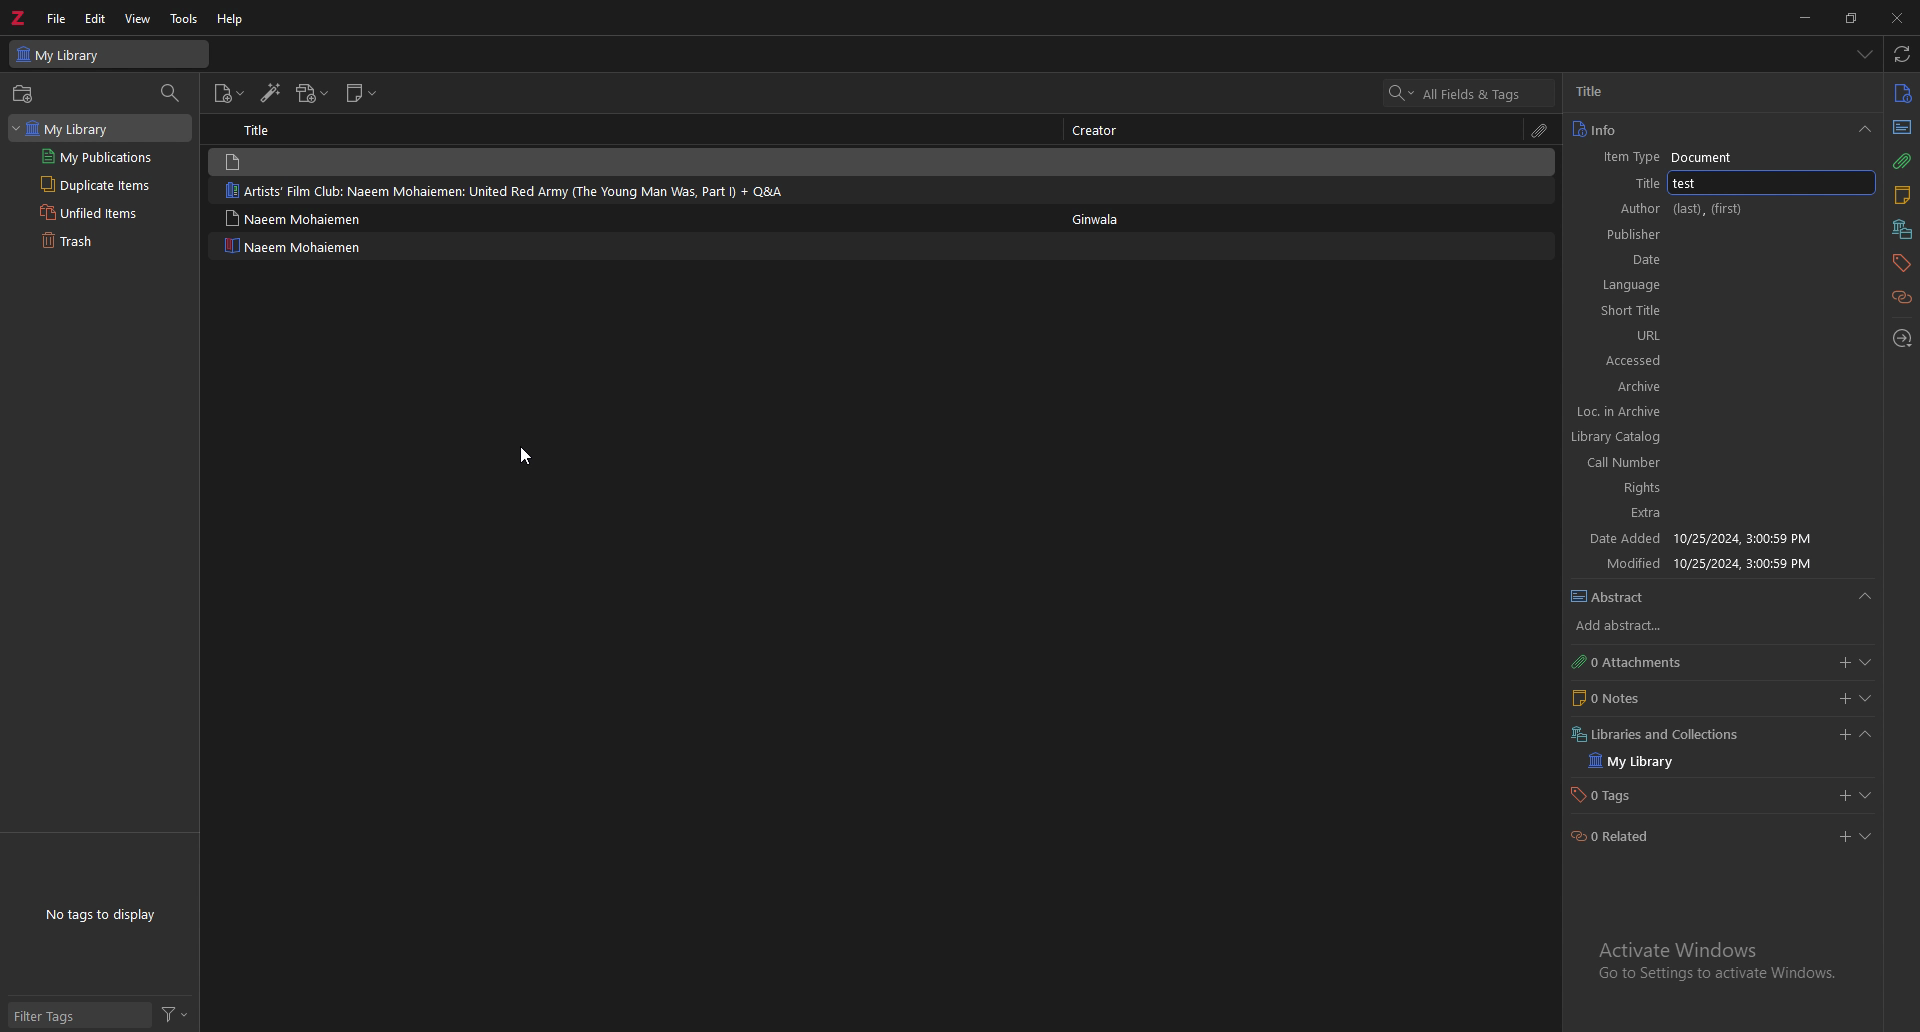 The width and height of the screenshot is (1920, 1032). I want to click on minimize, so click(1807, 16).